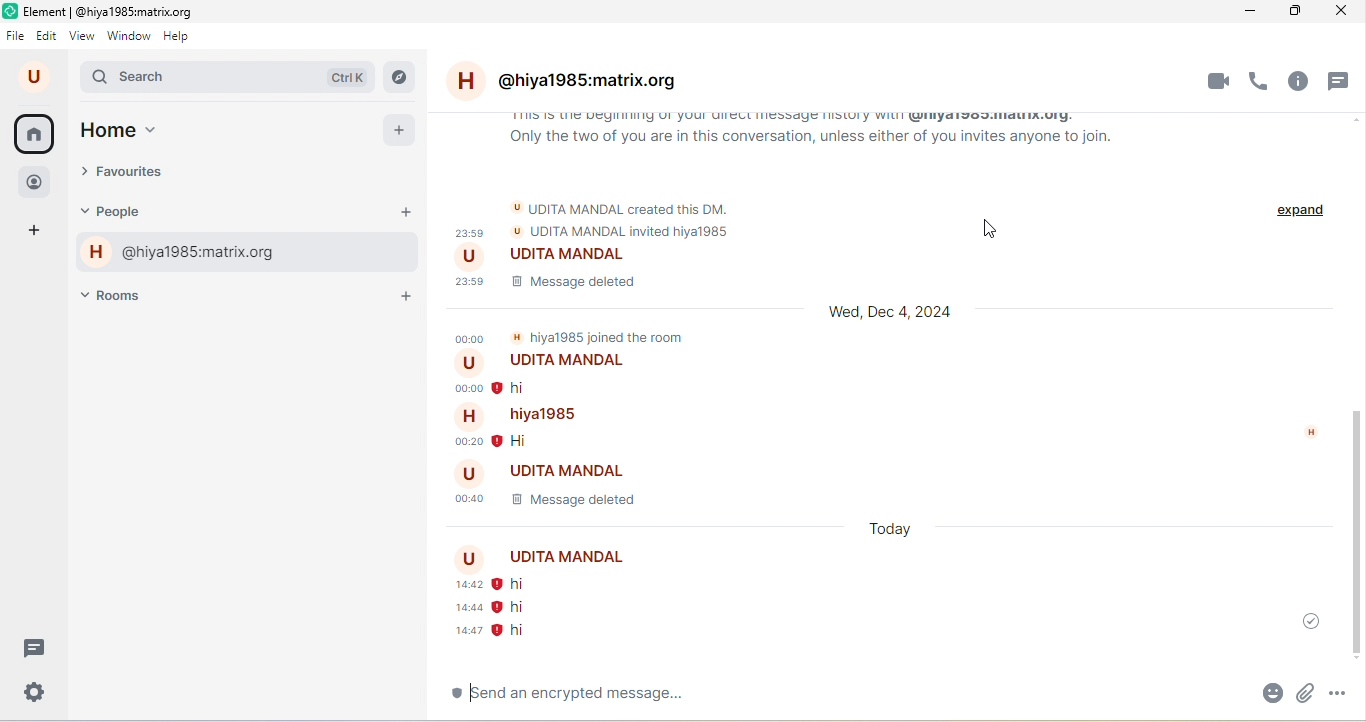  Describe the element at coordinates (1217, 81) in the screenshot. I see `video call` at that location.